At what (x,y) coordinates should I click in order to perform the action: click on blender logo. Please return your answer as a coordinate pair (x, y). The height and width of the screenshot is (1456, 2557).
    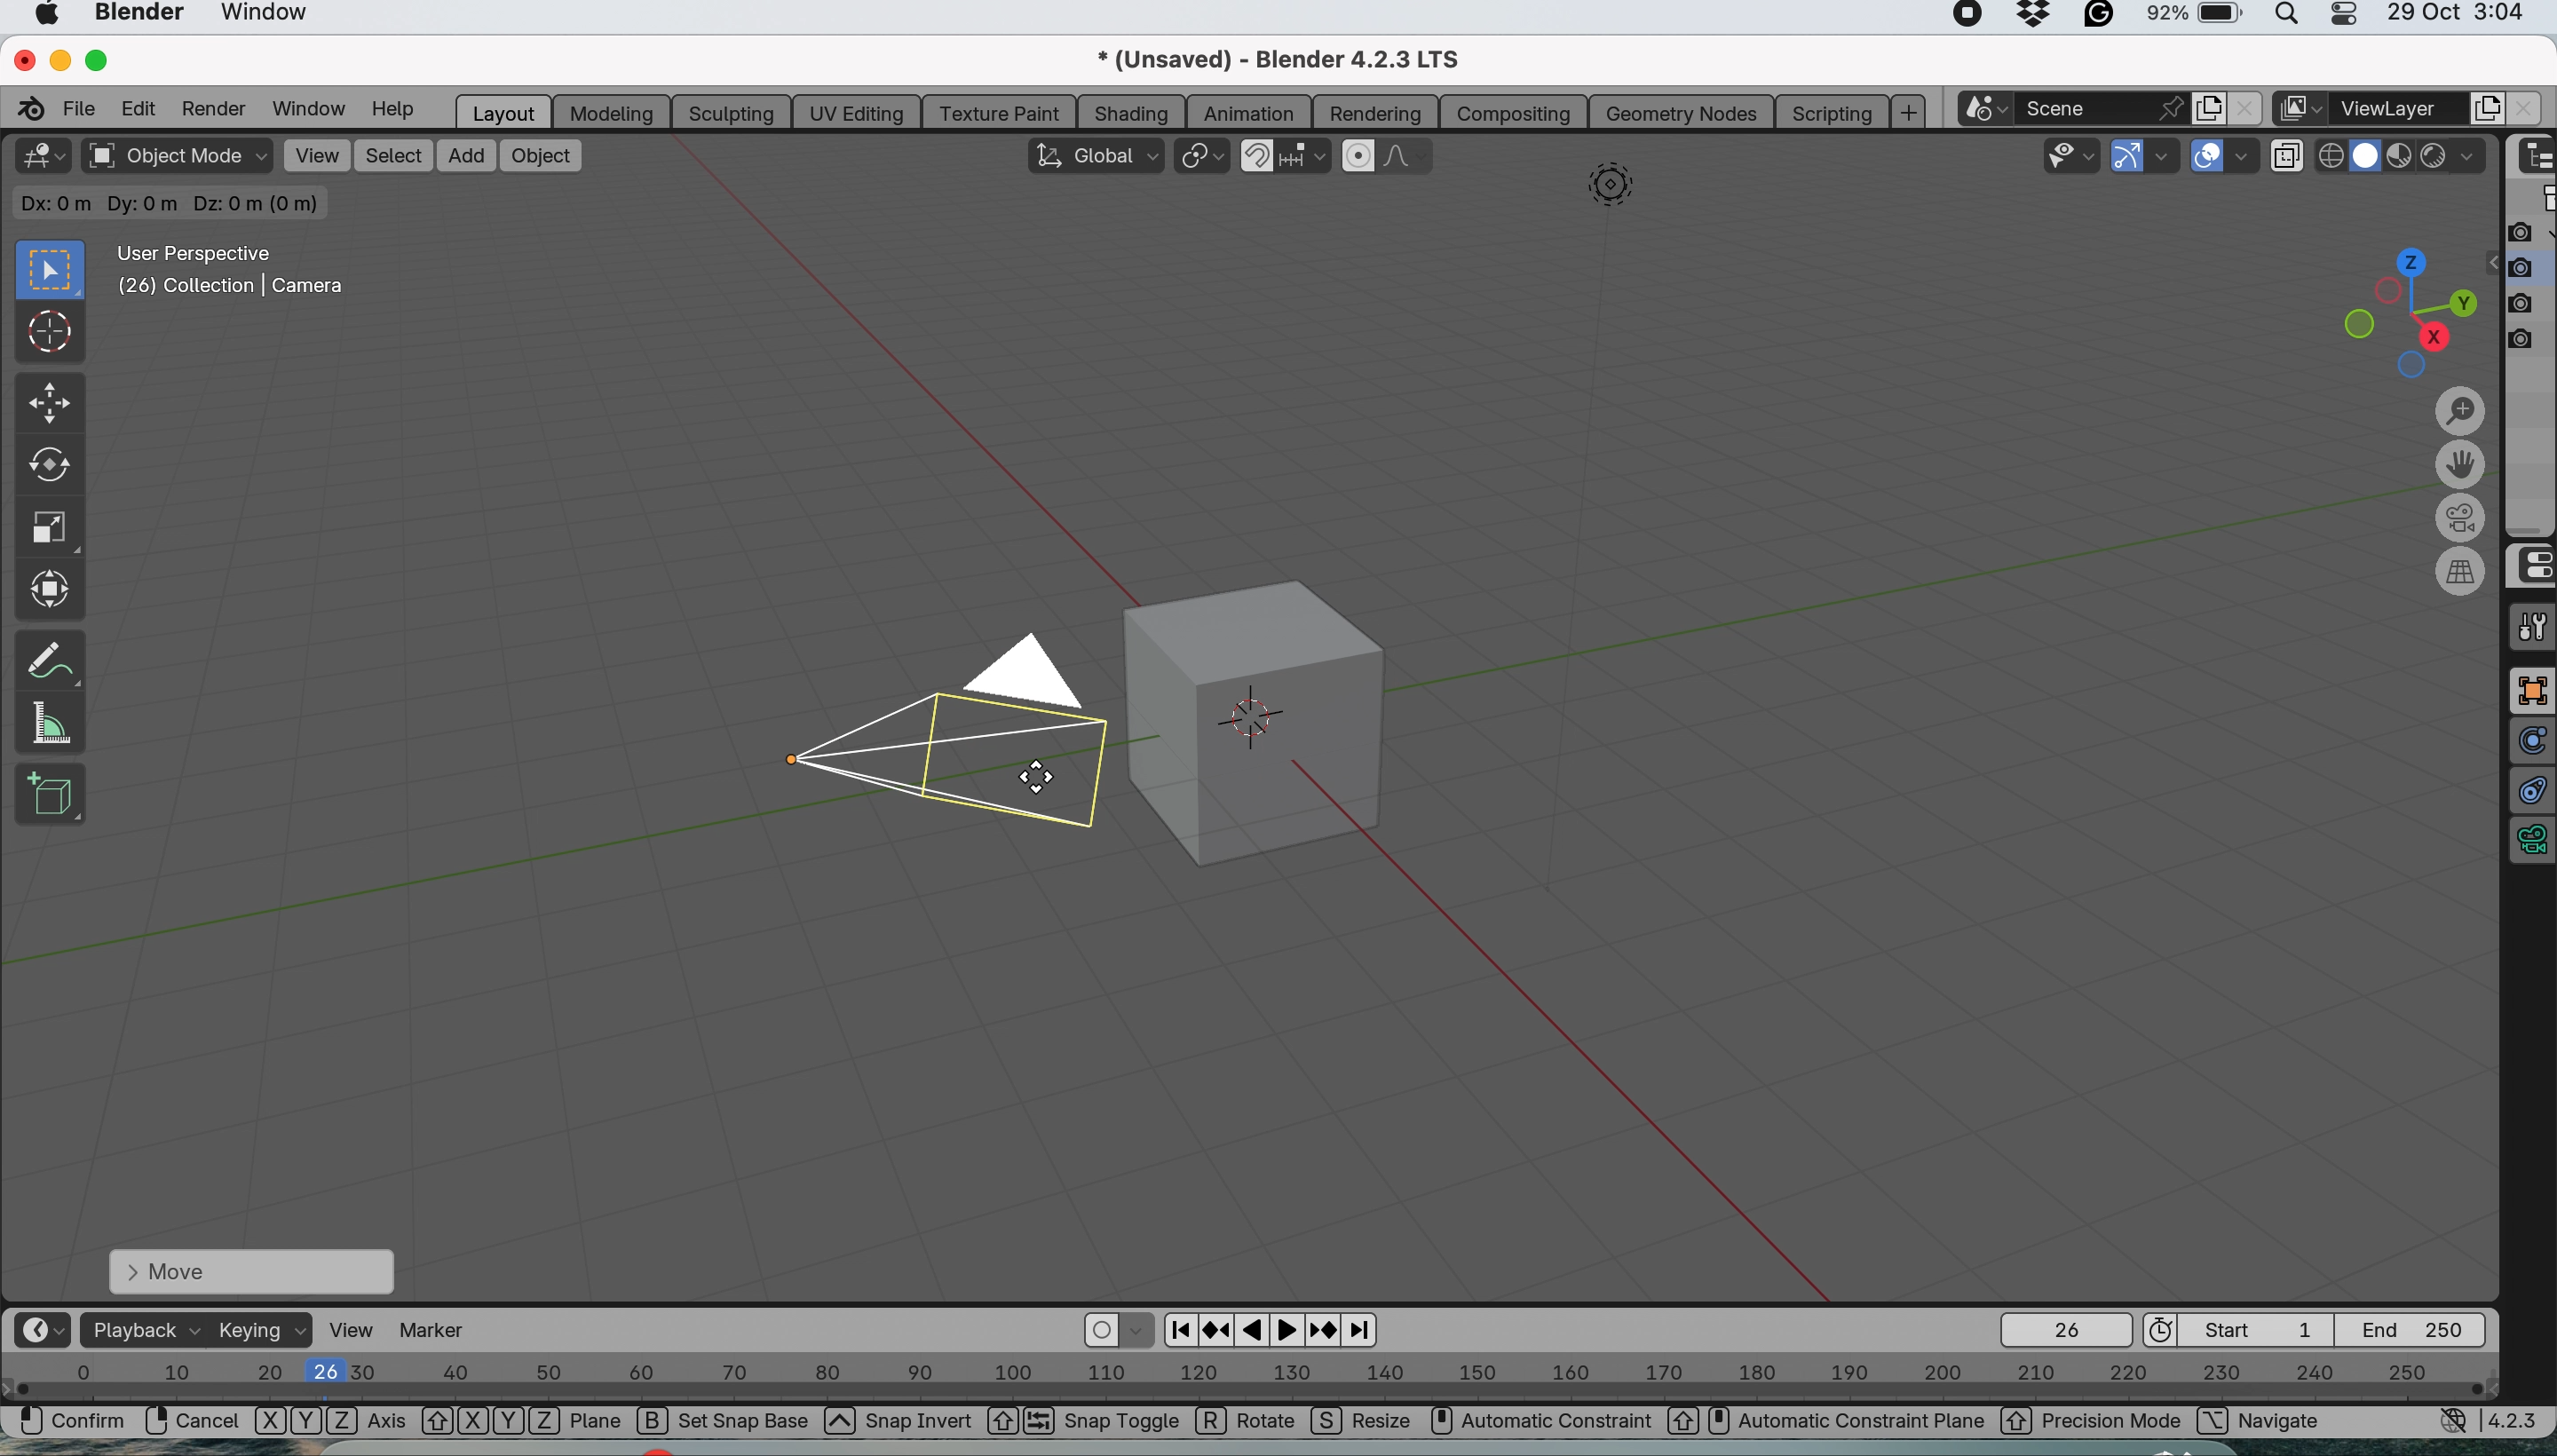
    Looking at the image, I should click on (27, 108).